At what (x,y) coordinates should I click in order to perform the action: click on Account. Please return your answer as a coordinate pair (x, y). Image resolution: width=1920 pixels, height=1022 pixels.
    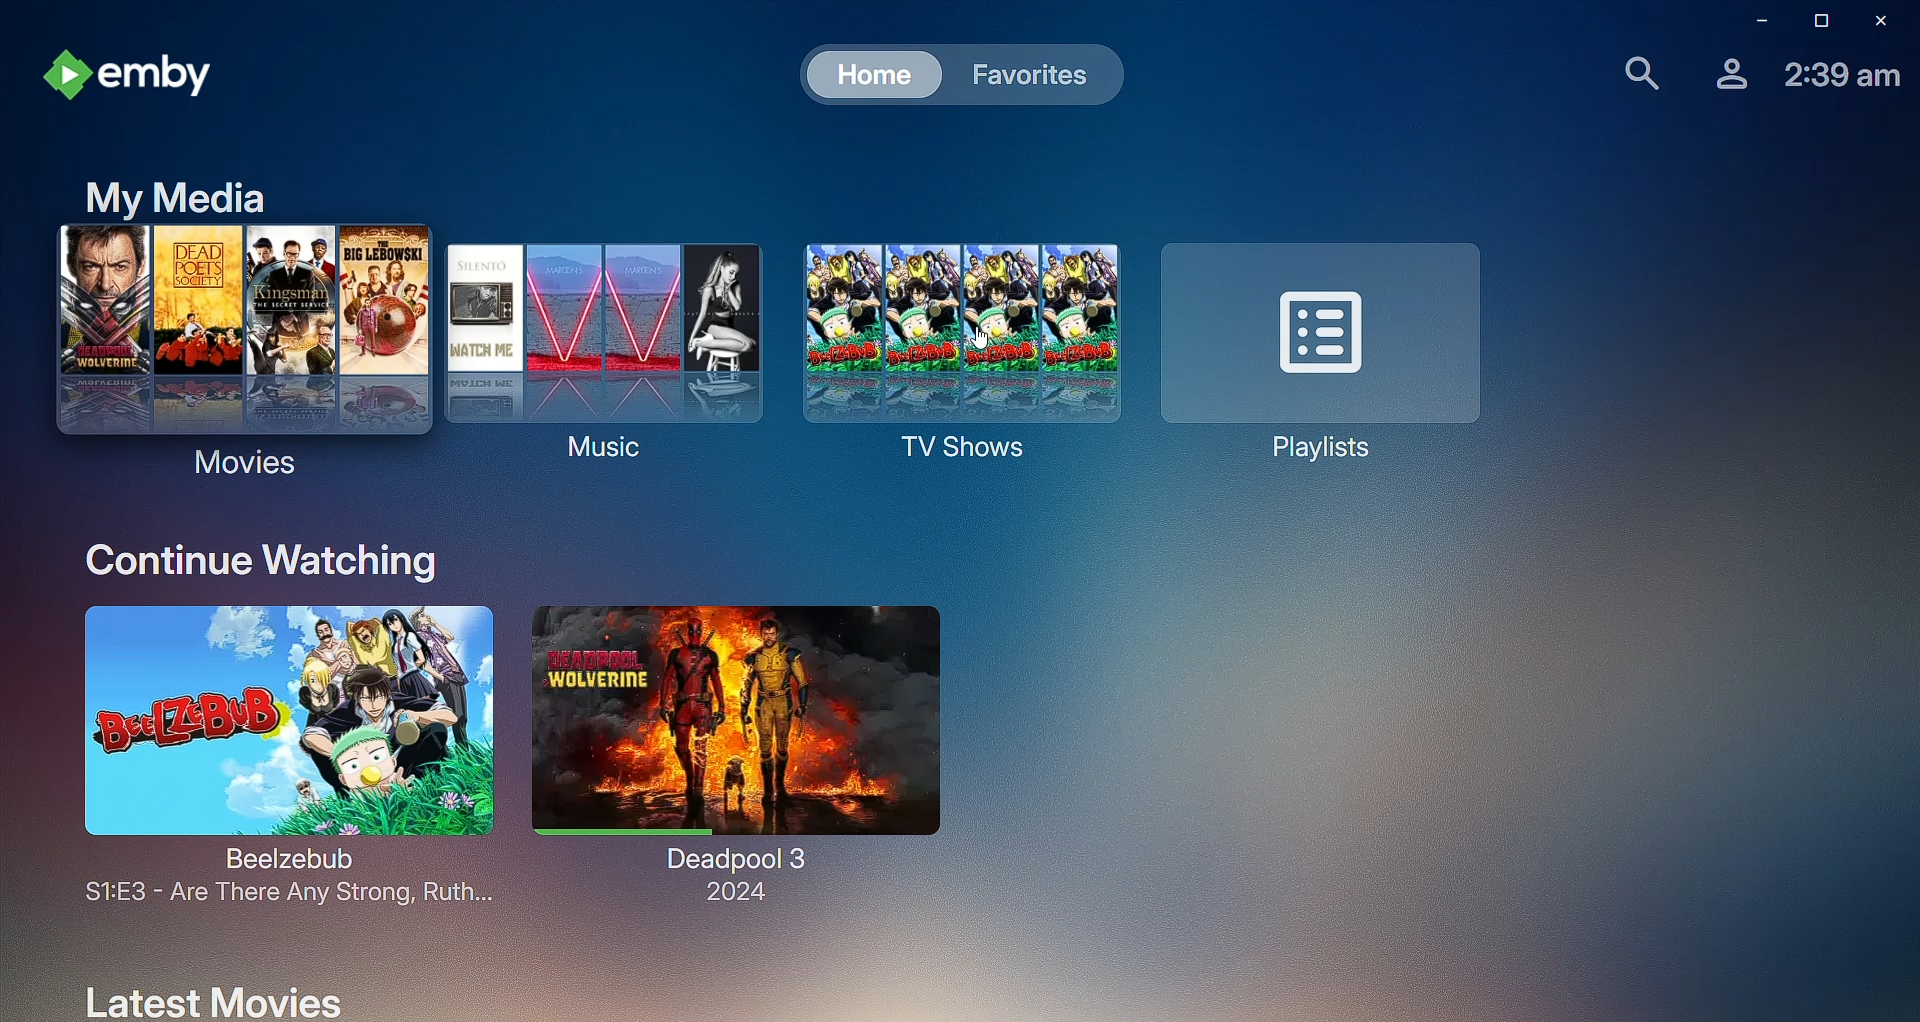
    Looking at the image, I should click on (1725, 76).